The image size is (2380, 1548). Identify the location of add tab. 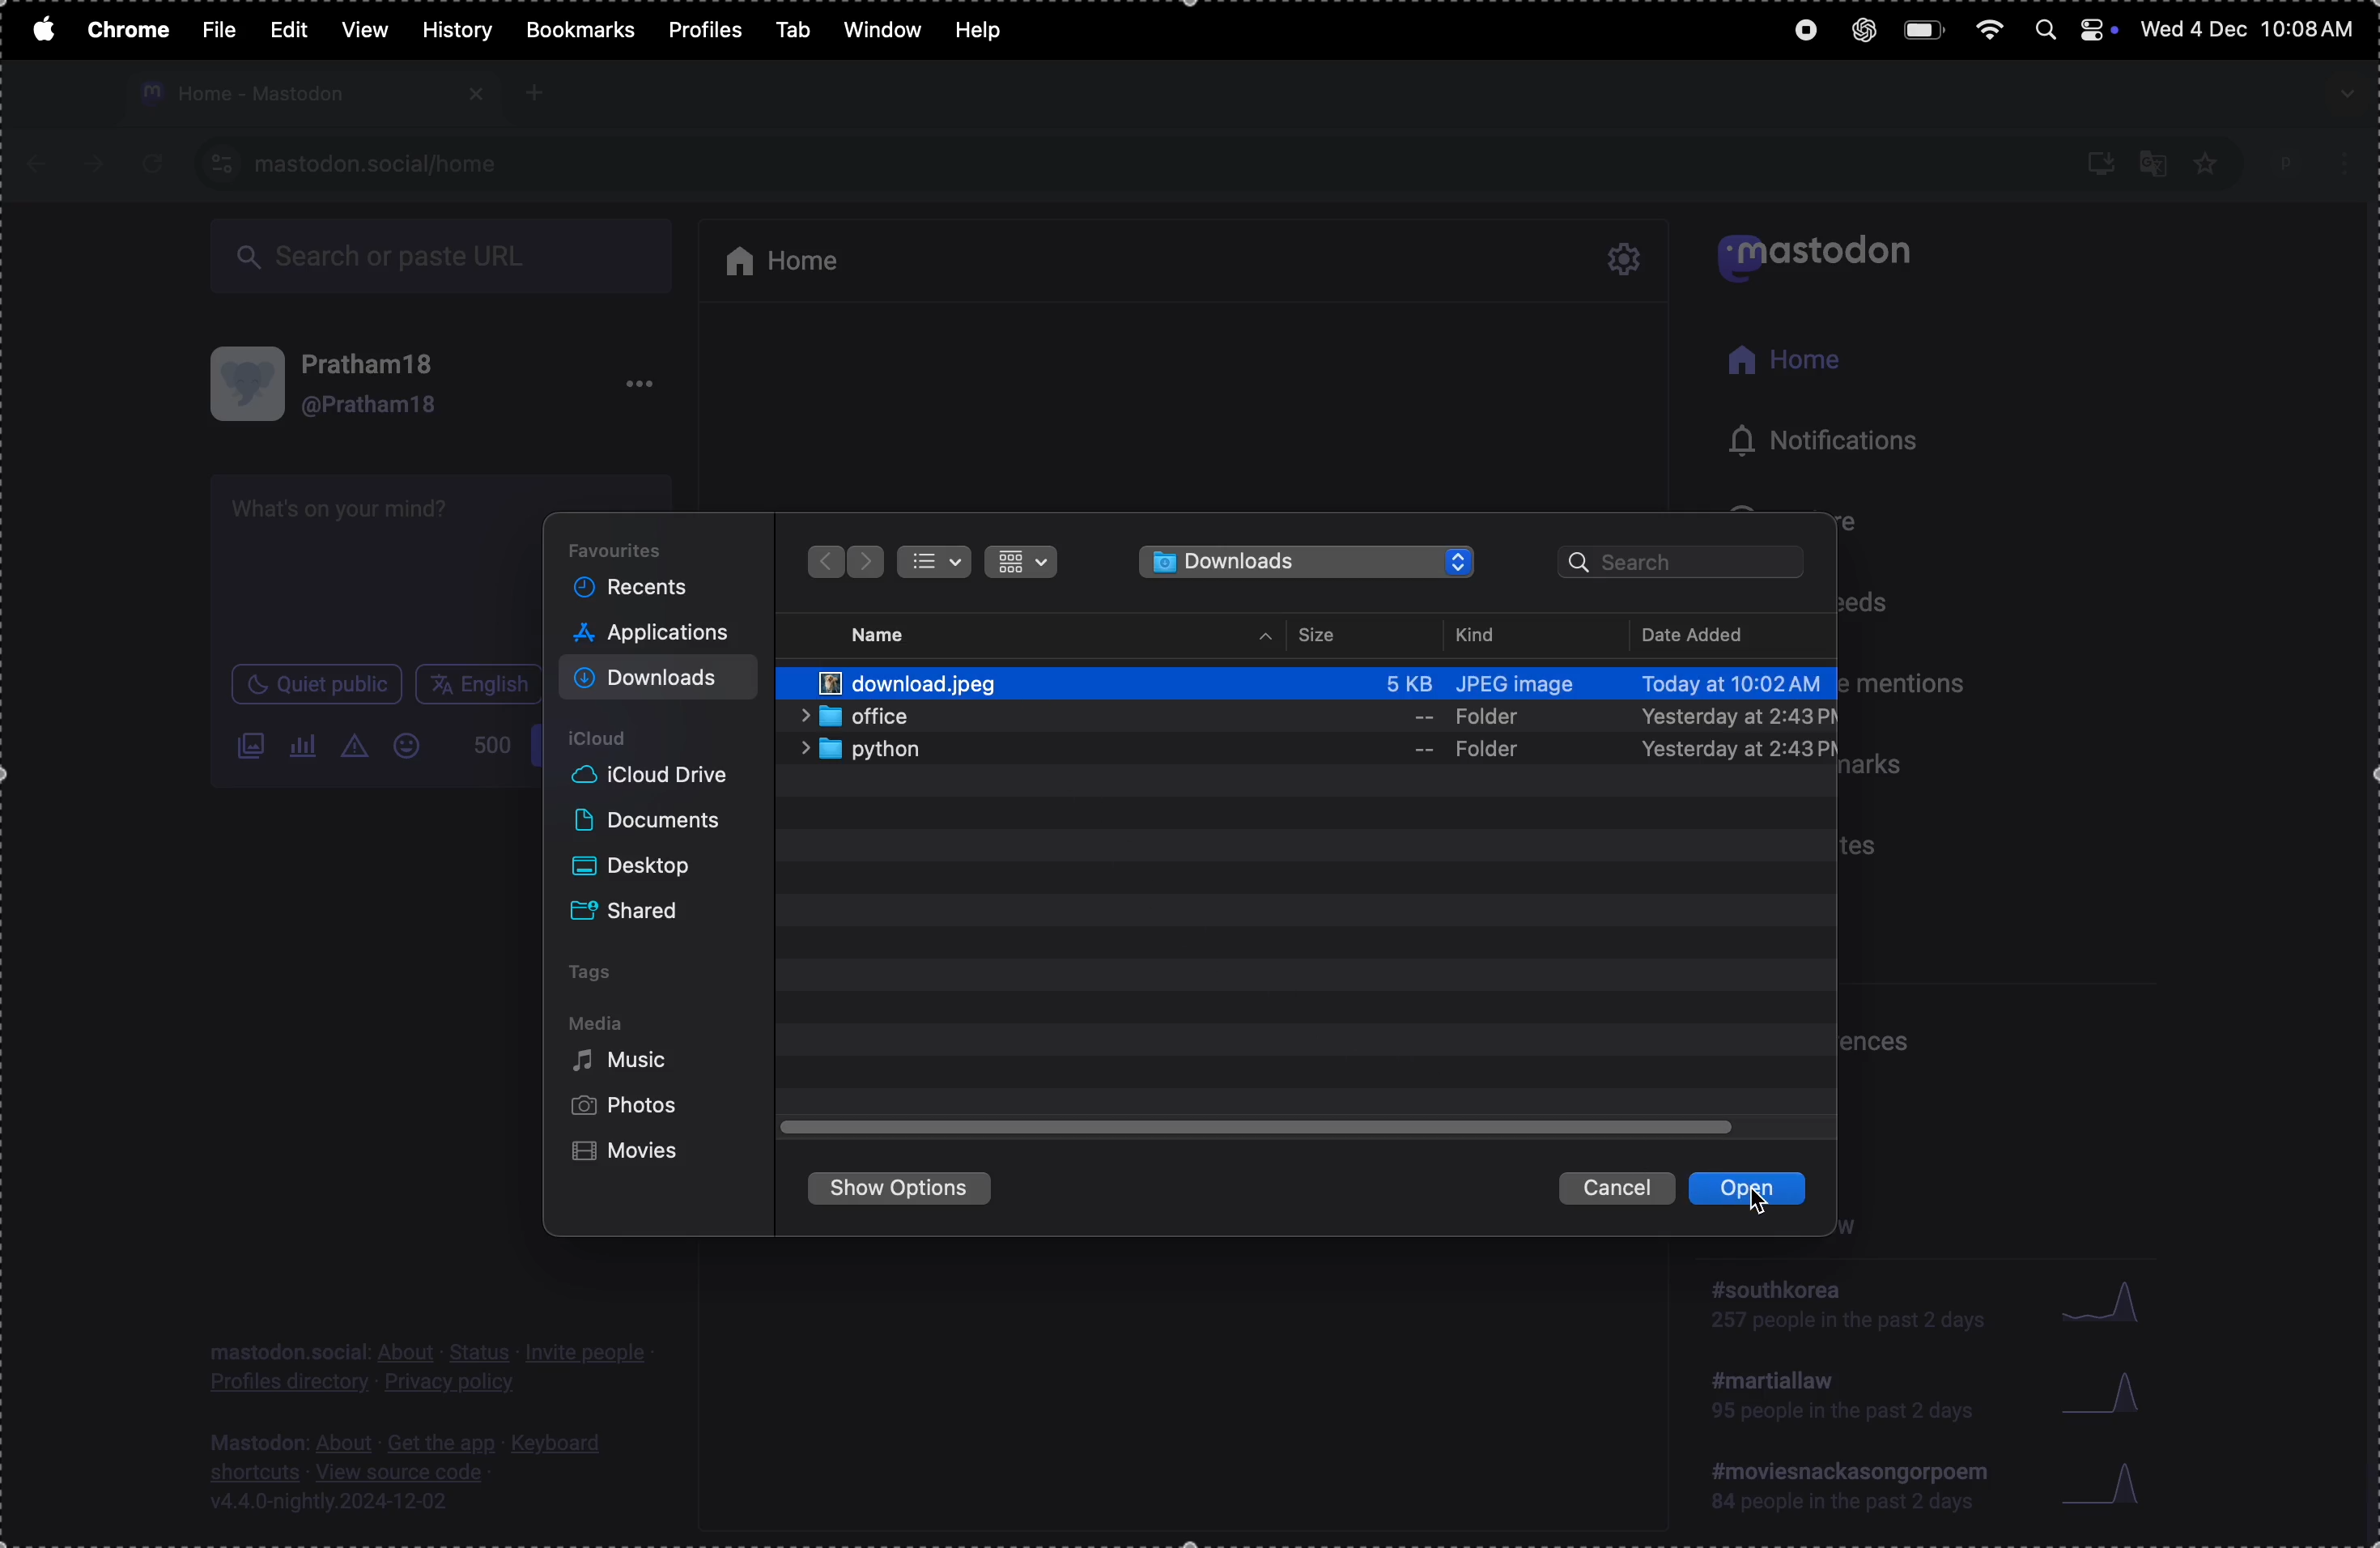
(536, 92).